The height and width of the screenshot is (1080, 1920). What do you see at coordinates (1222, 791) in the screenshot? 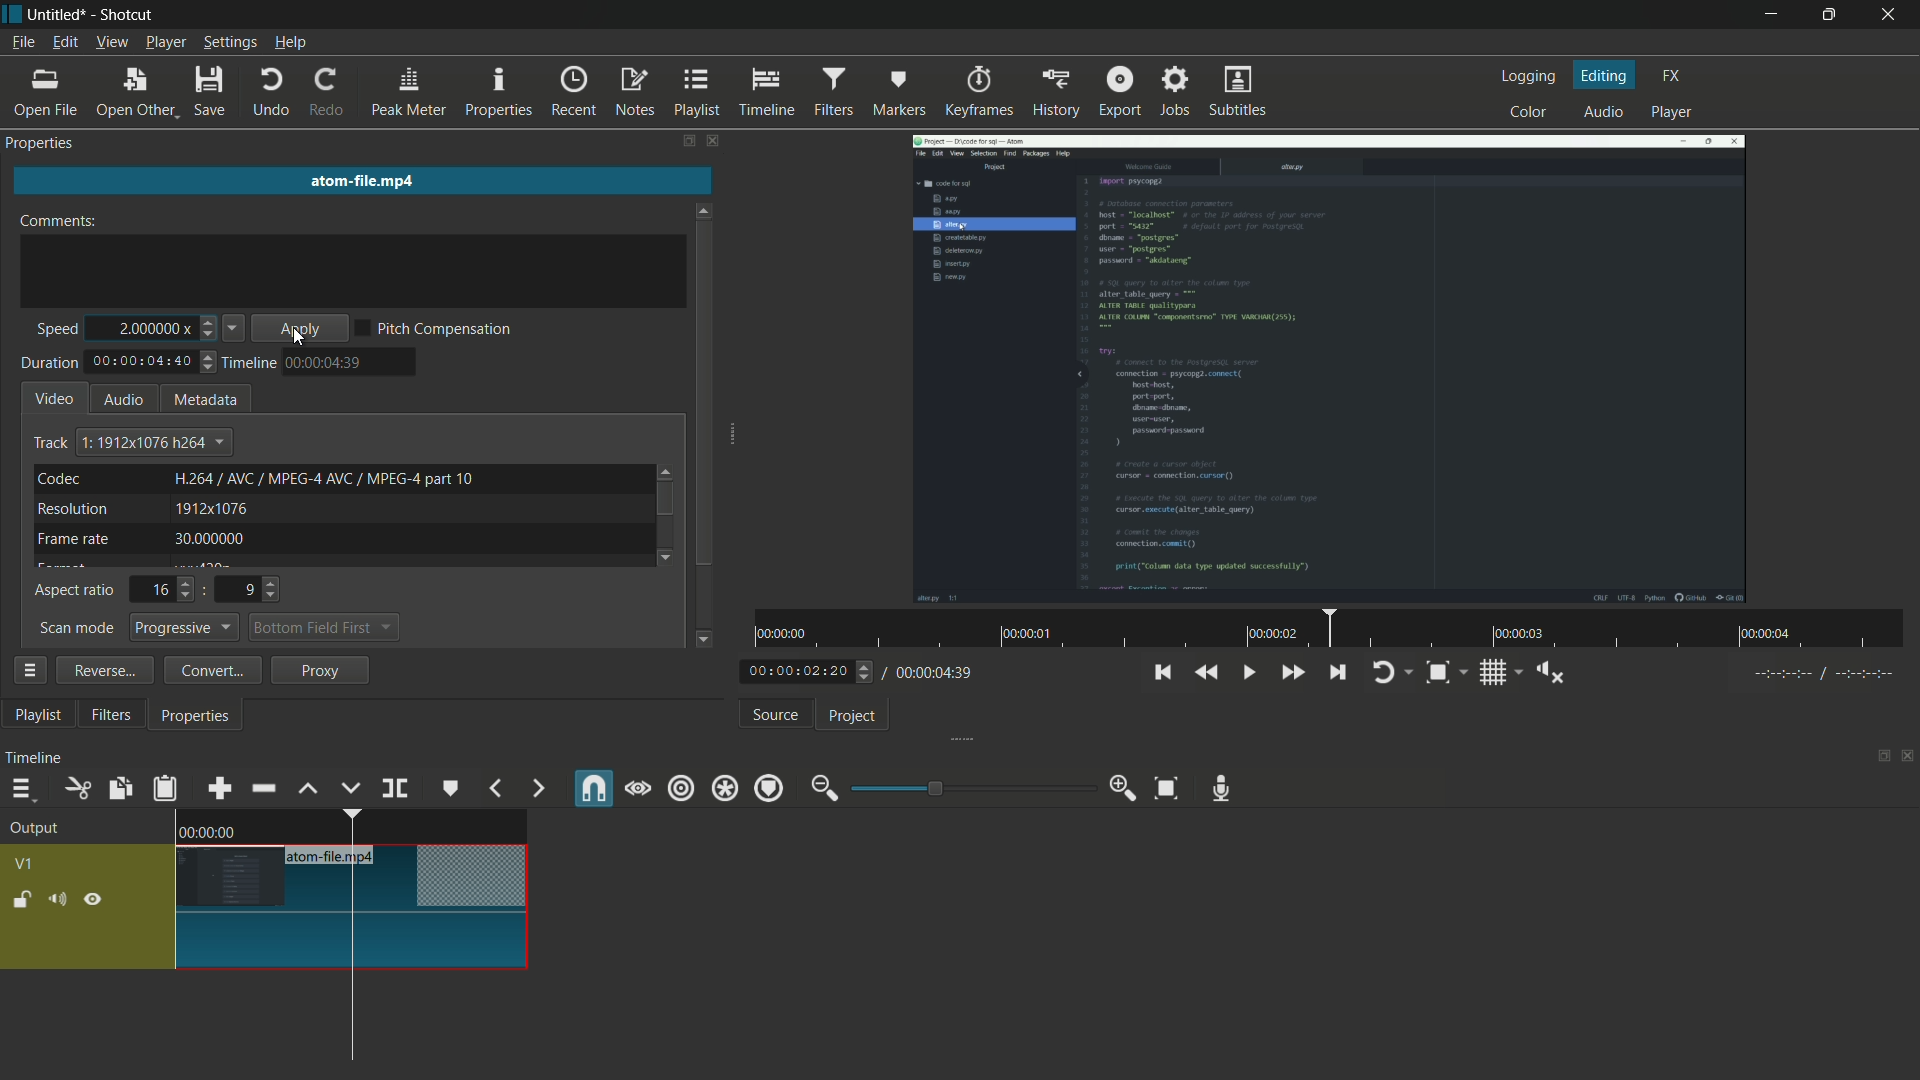
I see `record audio` at bounding box center [1222, 791].